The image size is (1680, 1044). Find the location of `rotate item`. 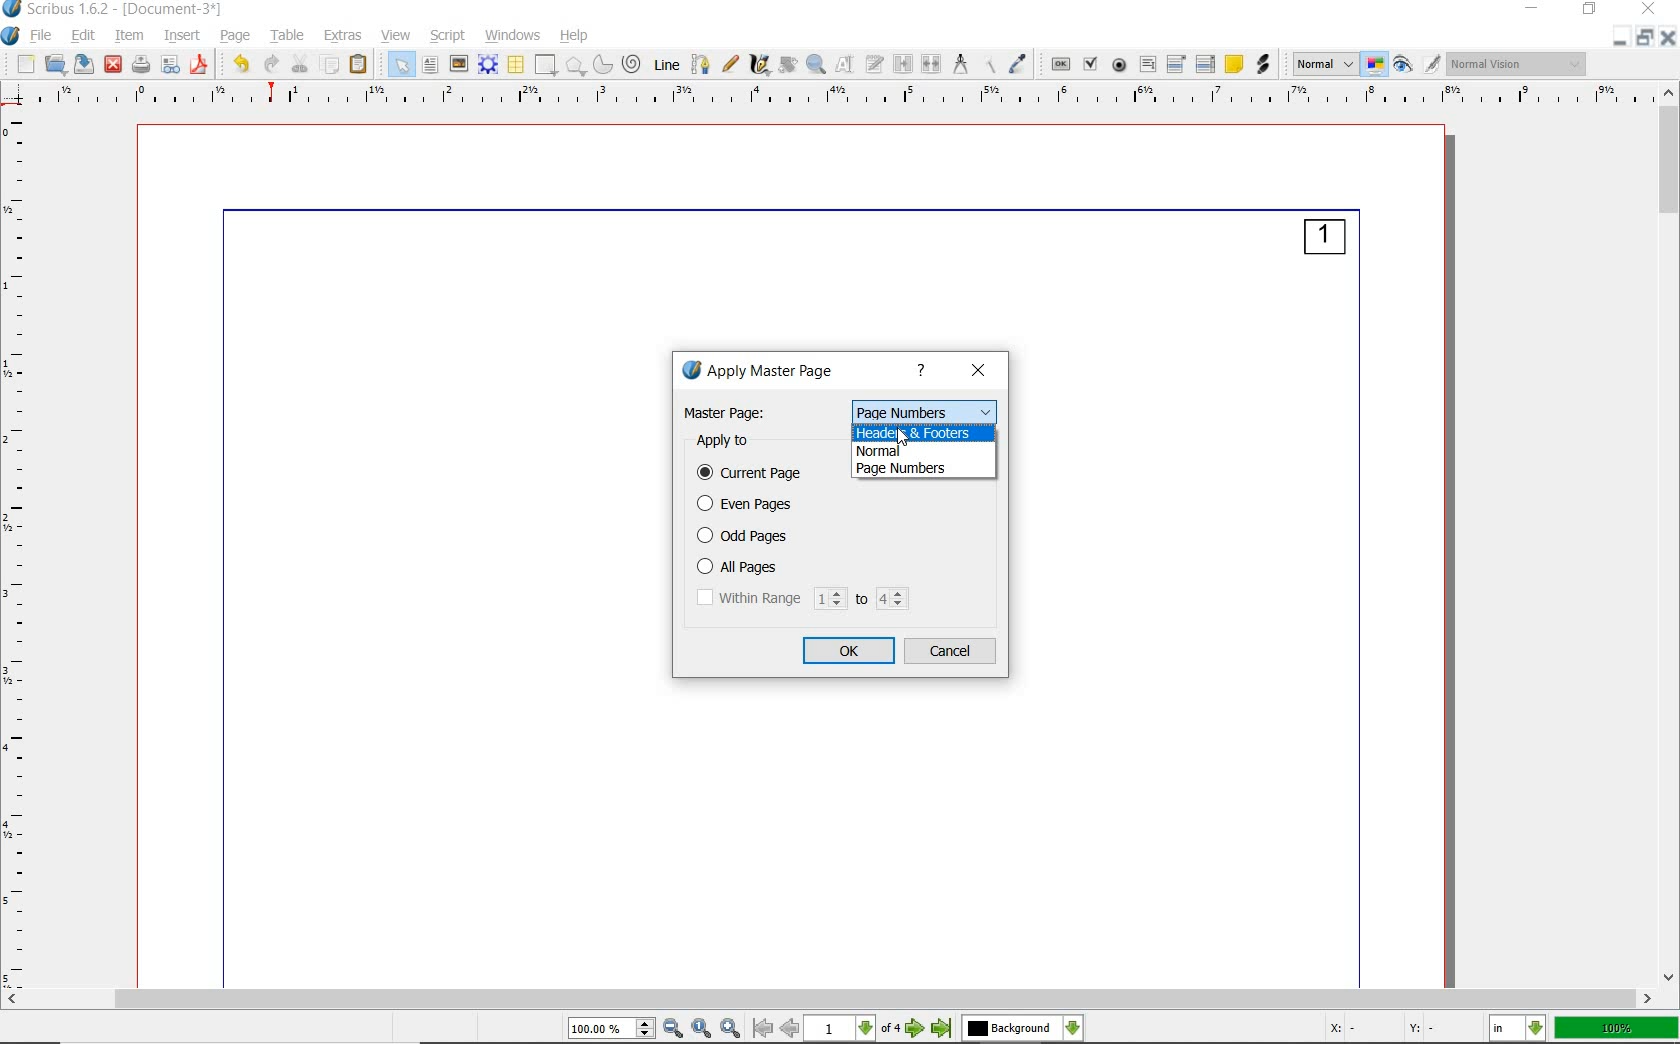

rotate item is located at coordinates (786, 65).